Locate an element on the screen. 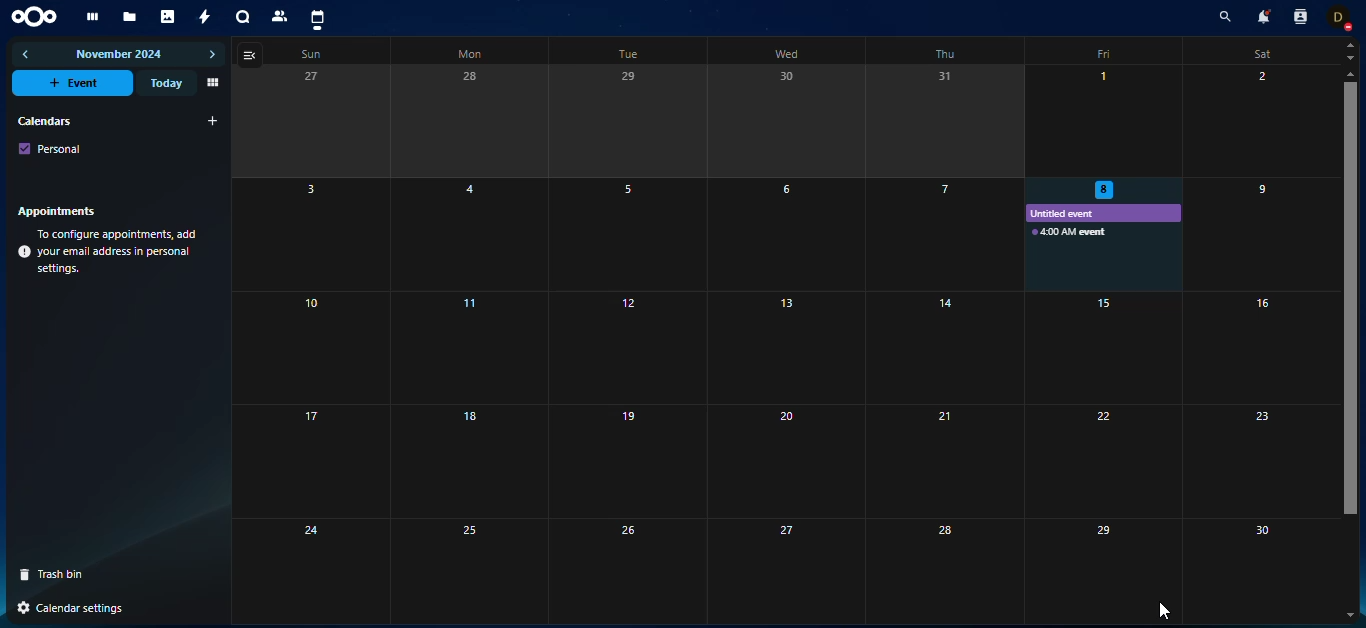 This screenshot has width=1366, height=628. dashboard is located at coordinates (90, 17).